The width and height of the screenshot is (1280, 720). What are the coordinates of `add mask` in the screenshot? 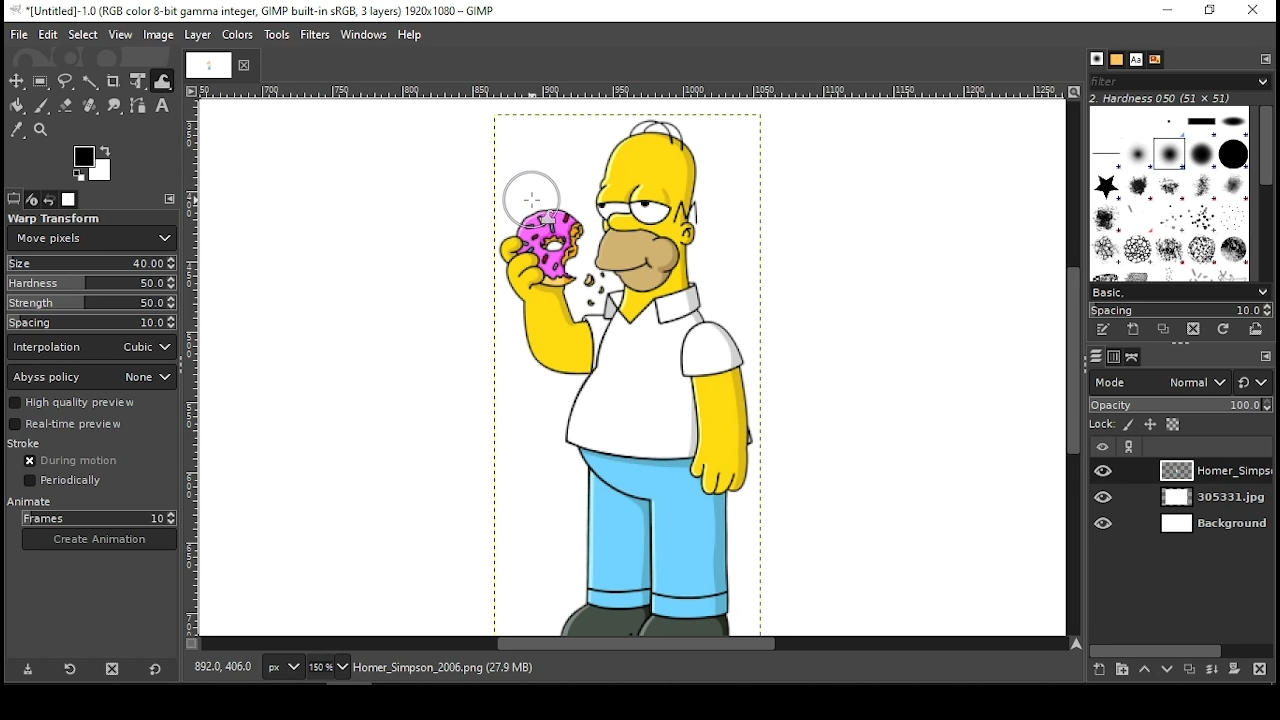 It's located at (1236, 669).